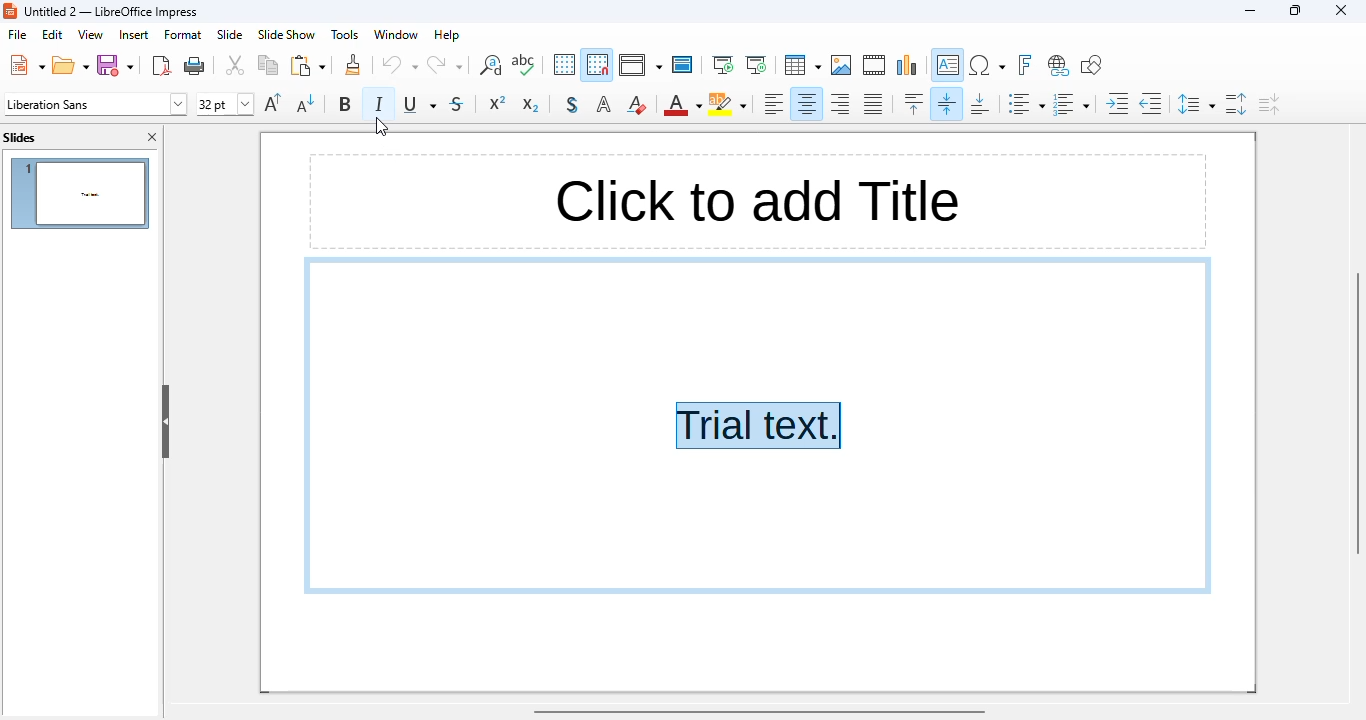  Describe the element at coordinates (224, 104) in the screenshot. I see `font size` at that location.